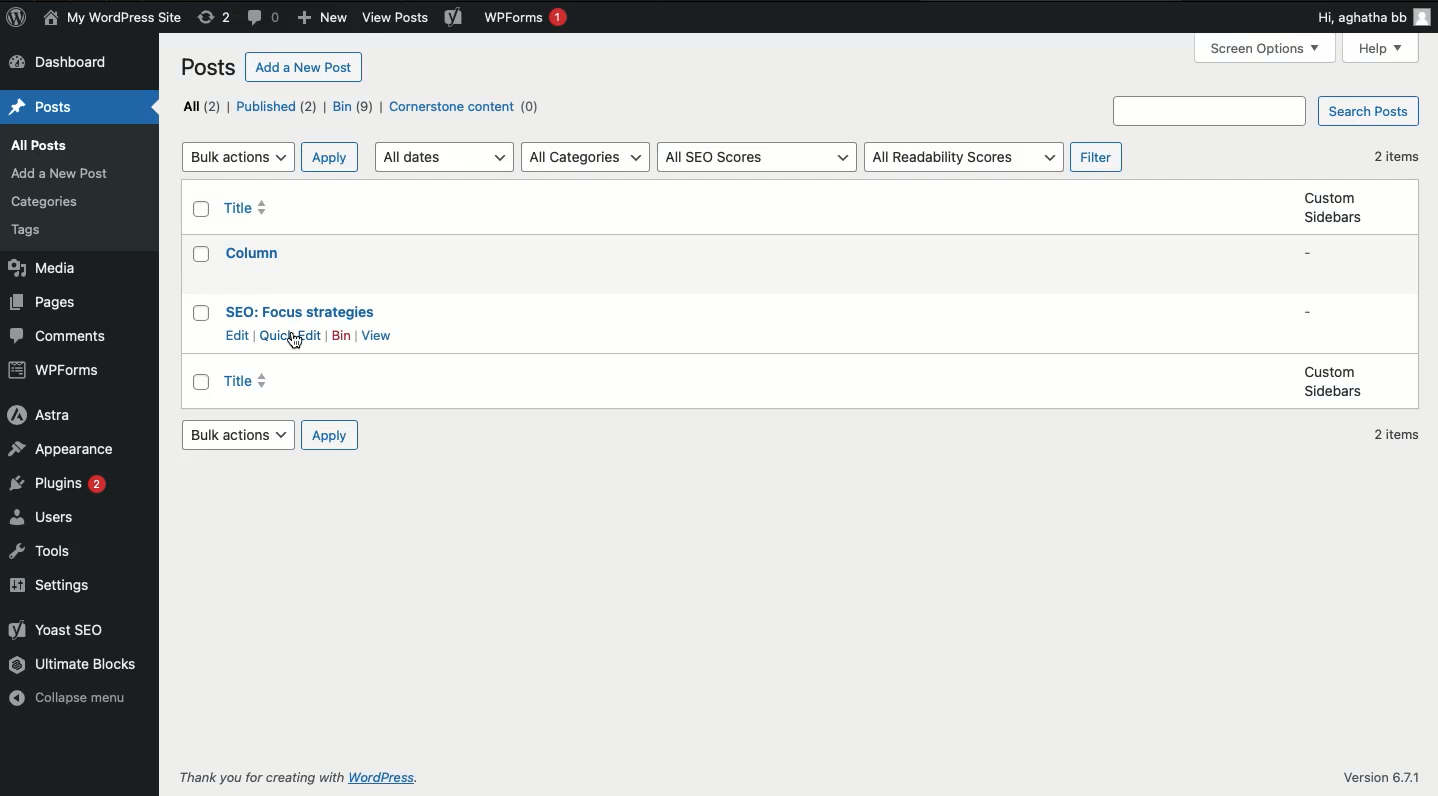 The height and width of the screenshot is (796, 1438). Describe the element at coordinates (256, 252) in the screenshot. I see `Title` at that location.